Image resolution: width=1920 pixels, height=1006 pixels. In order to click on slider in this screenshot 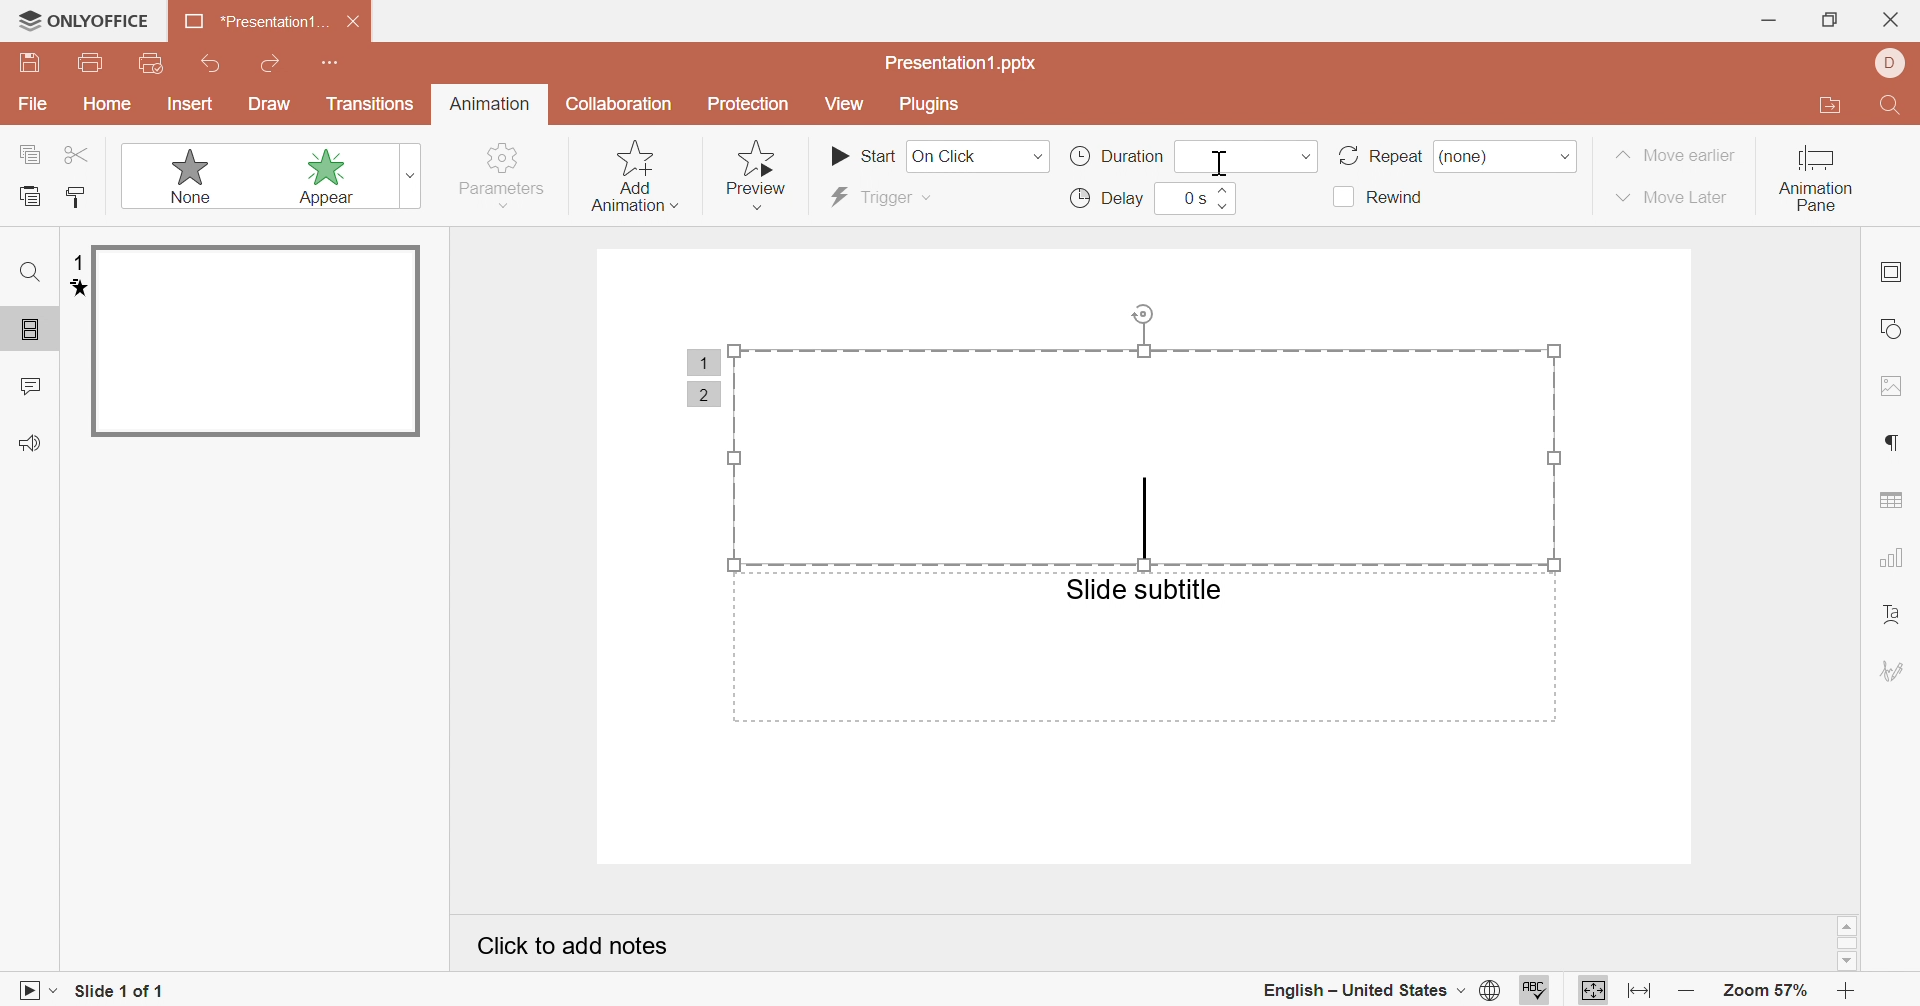, I will do `click(1225, 198)`.